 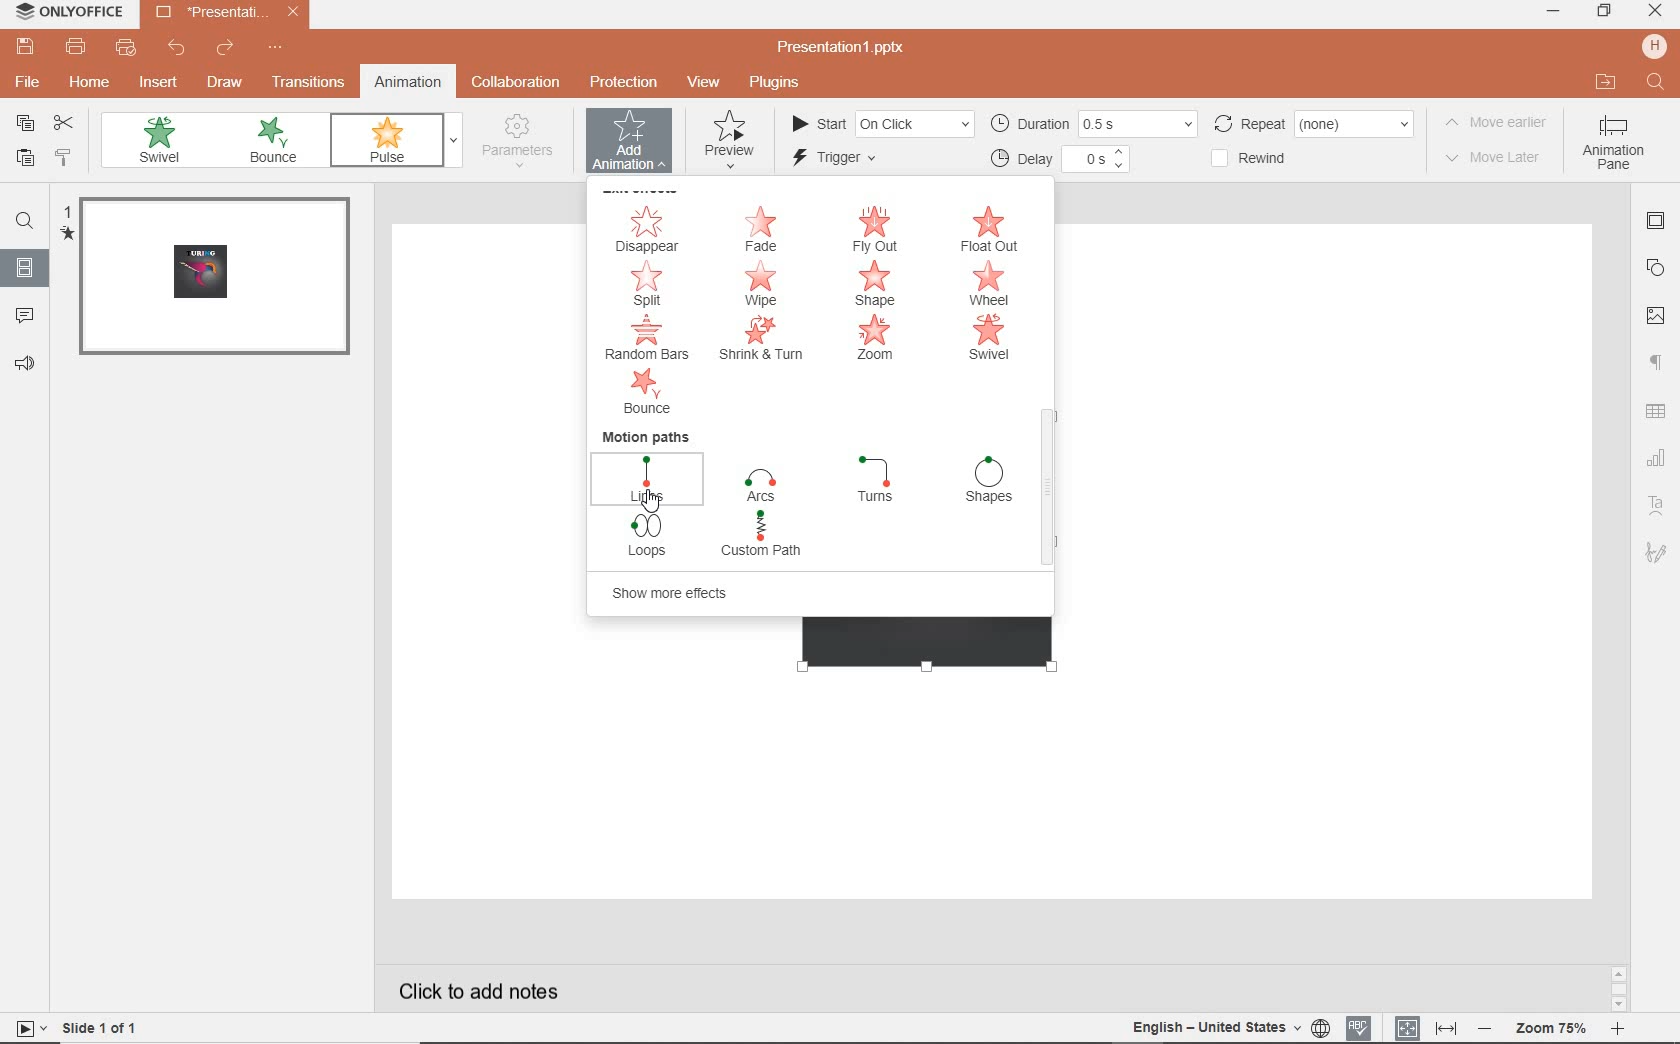 I want to click on draw, so click(x=228, y=84).